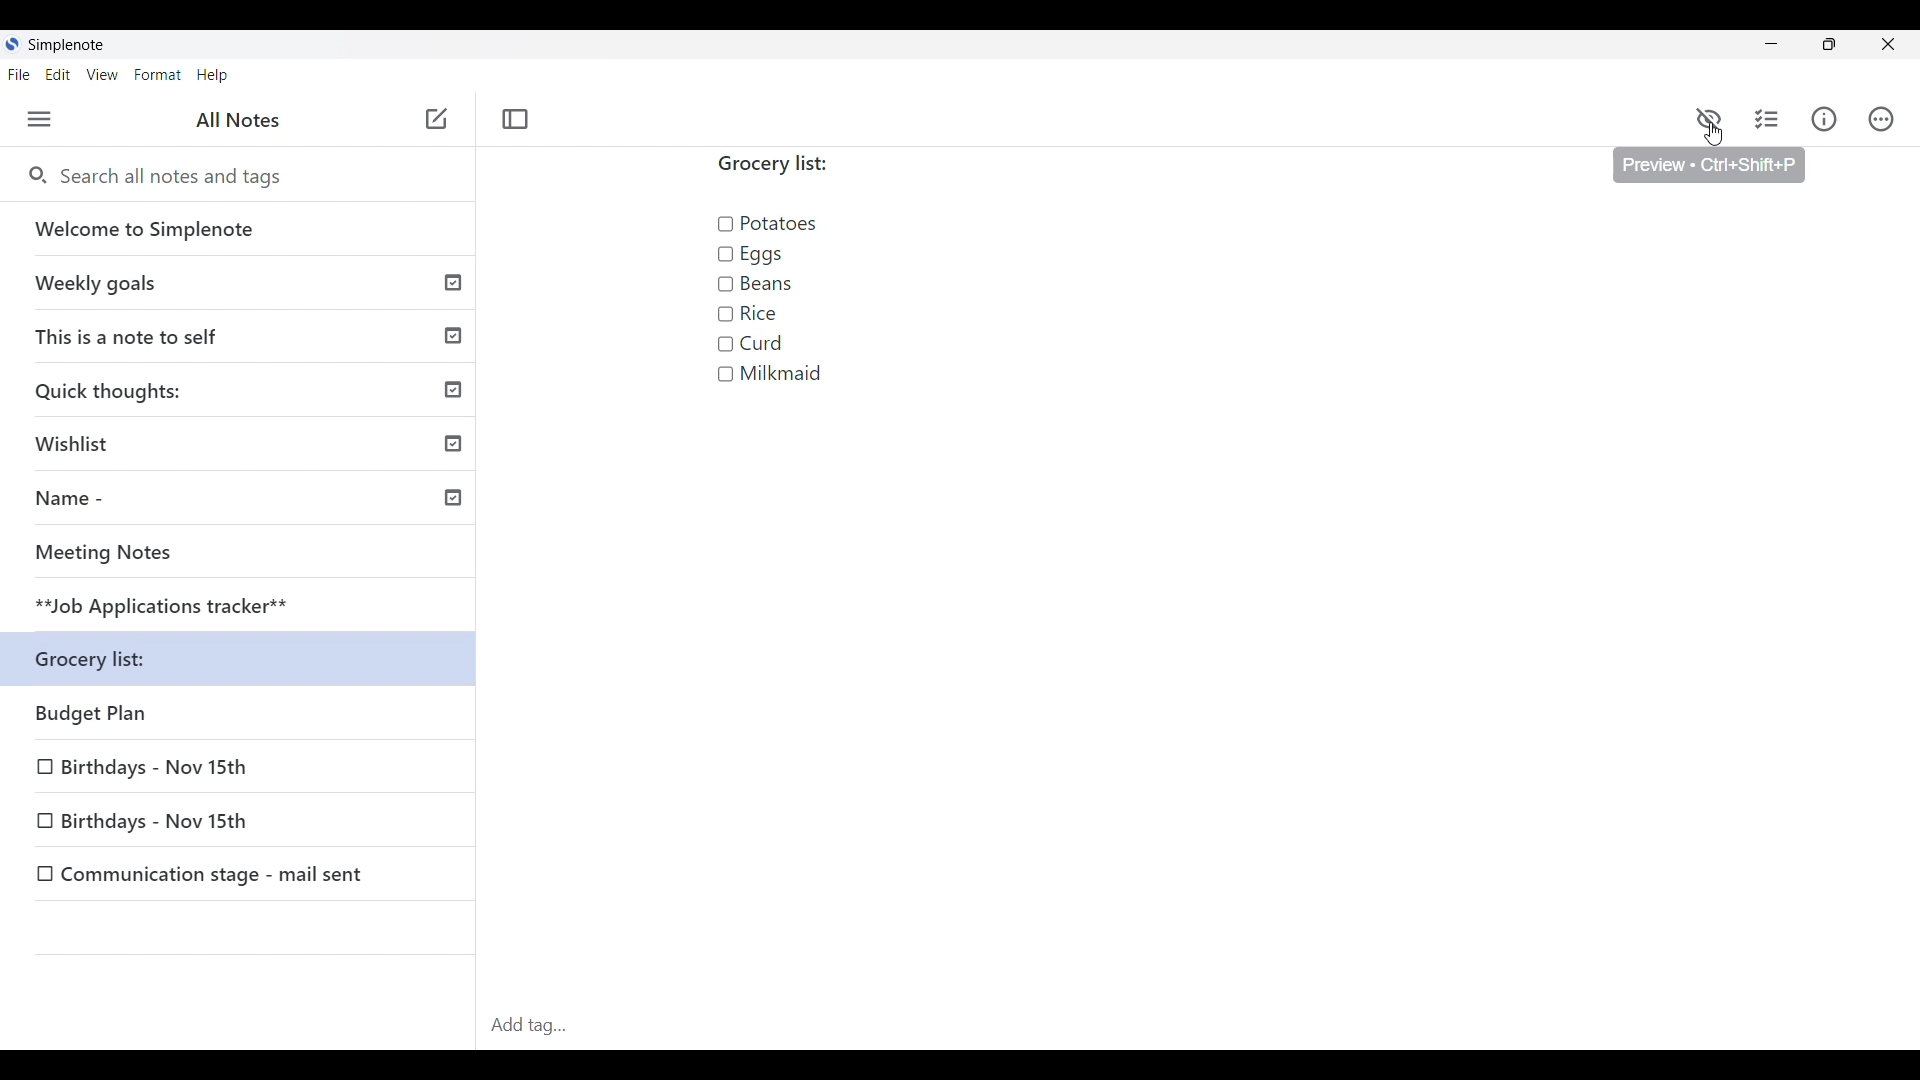 This screenshot has height=1080, width=1920. I want to click on Budget Plan, so click(244, 716).